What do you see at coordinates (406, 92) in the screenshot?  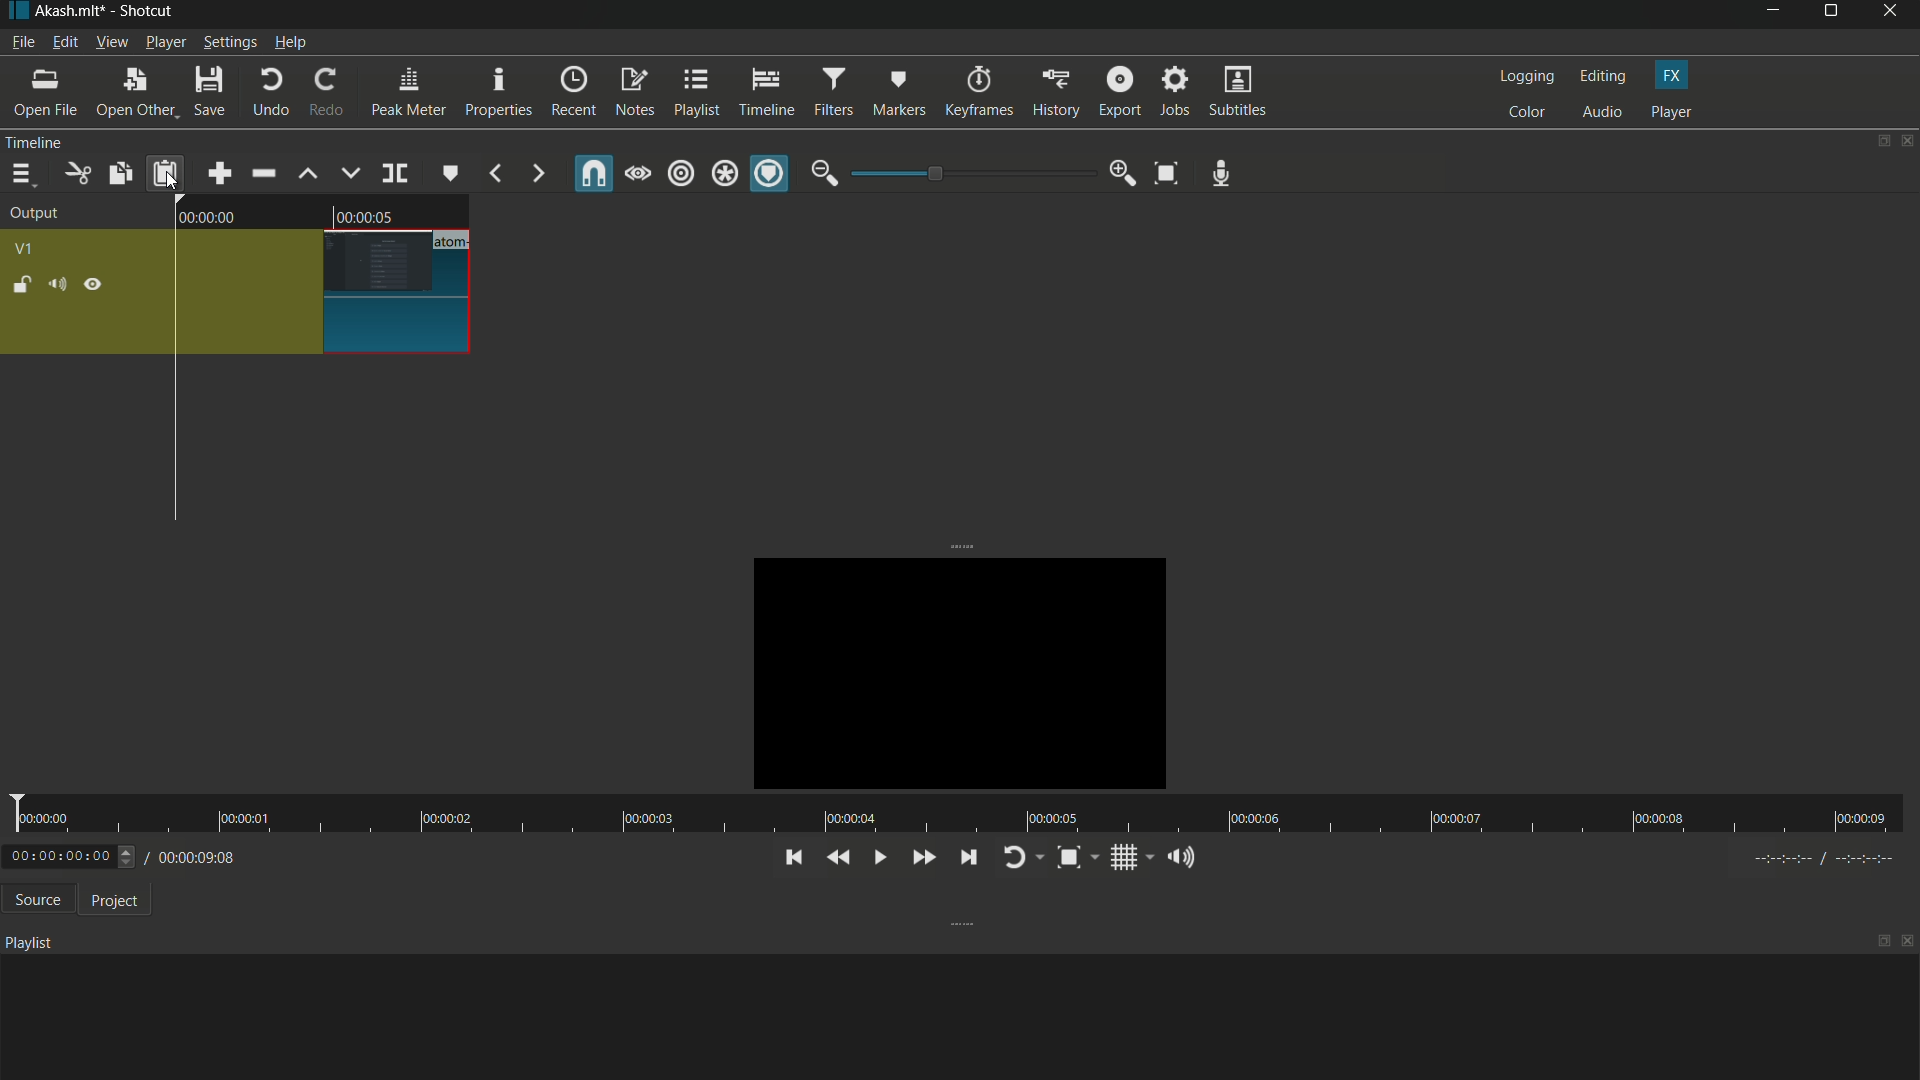 I see `peak meter` at bounding box center [406, 92].